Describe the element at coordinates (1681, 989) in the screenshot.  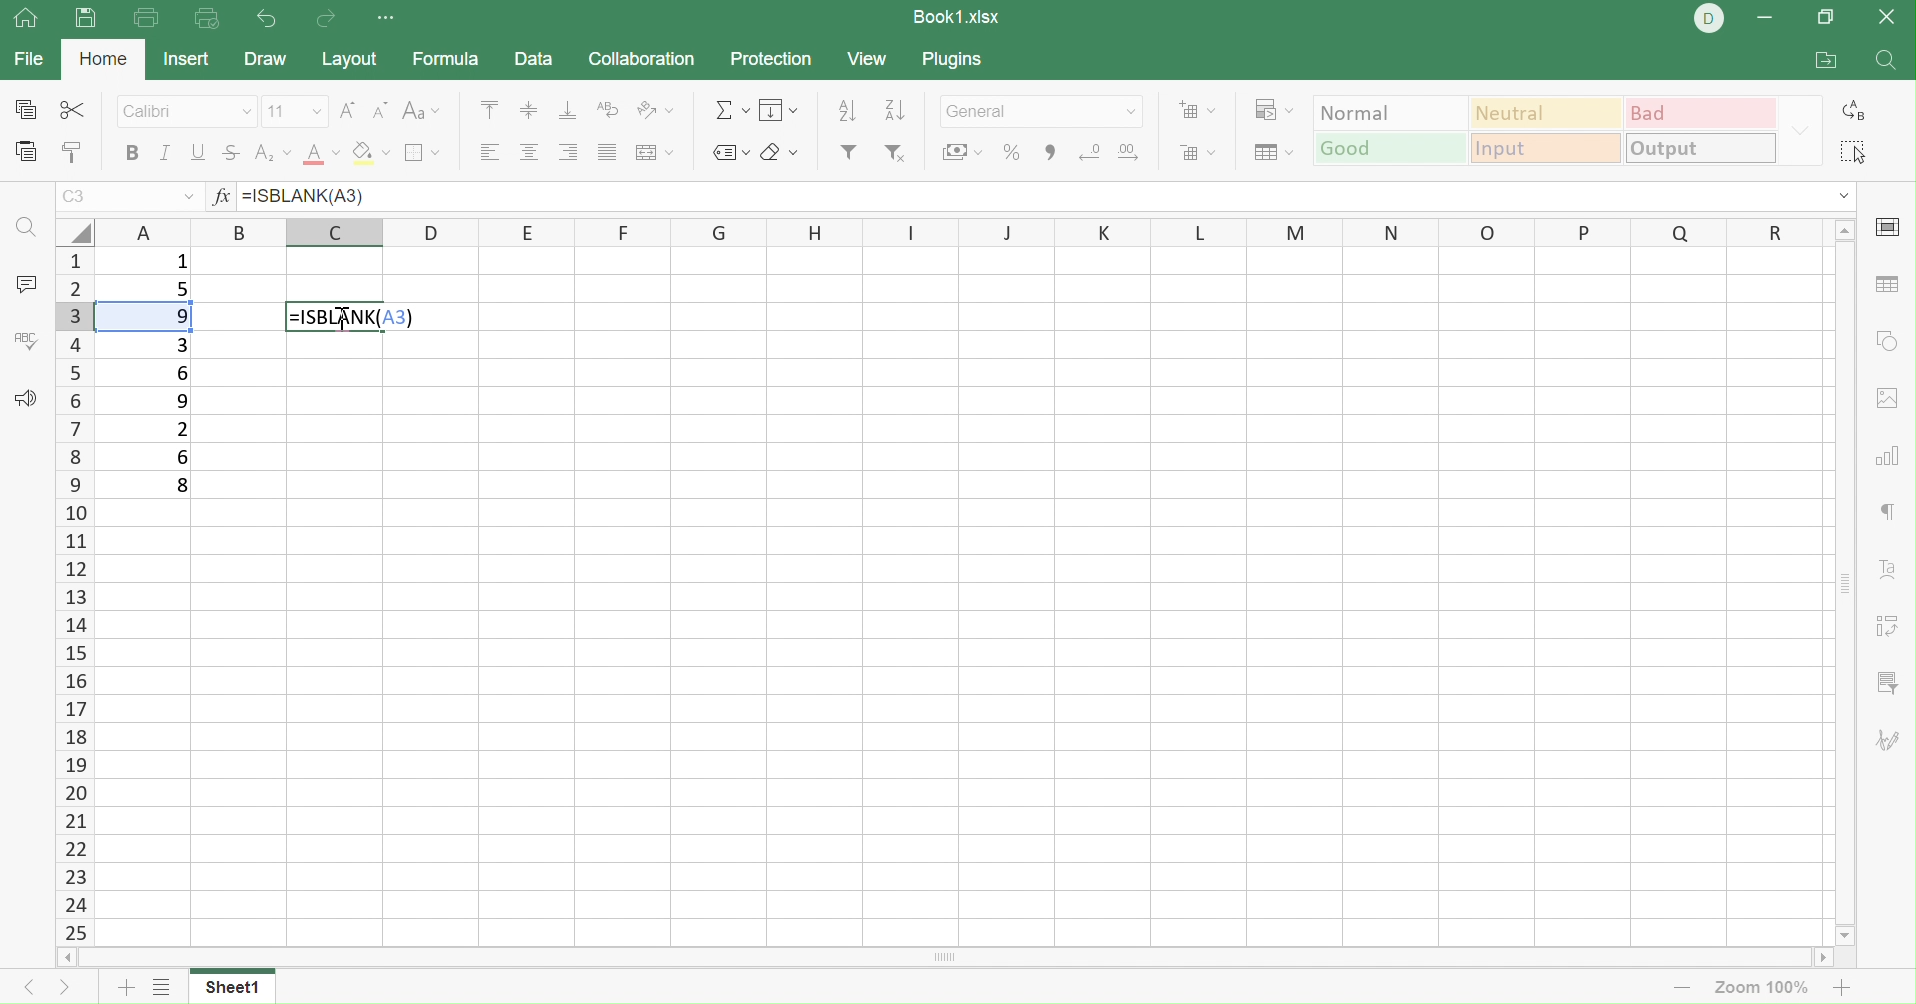
I see `Zoom out` at that location.